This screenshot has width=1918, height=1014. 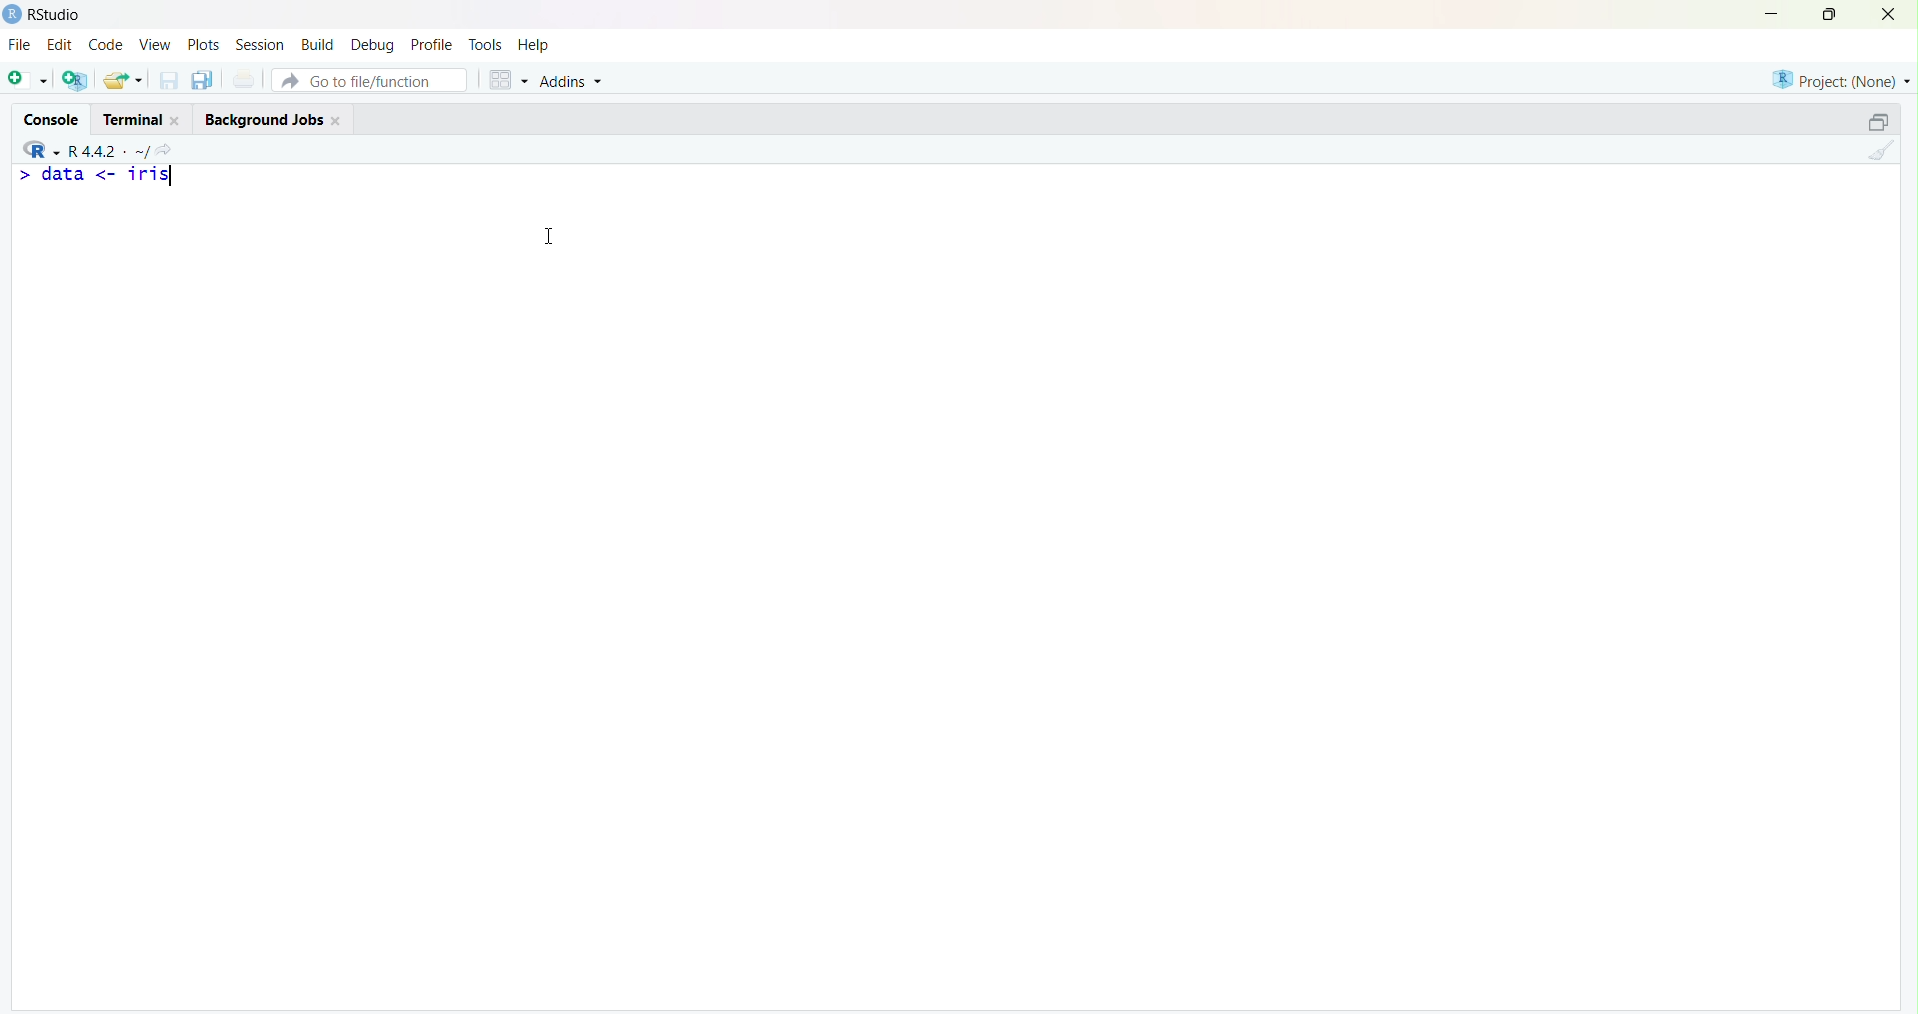 What do you see at coordinates (76, 77) in the screenshot?
I see `Create a project` at bounding box center [76, 77].